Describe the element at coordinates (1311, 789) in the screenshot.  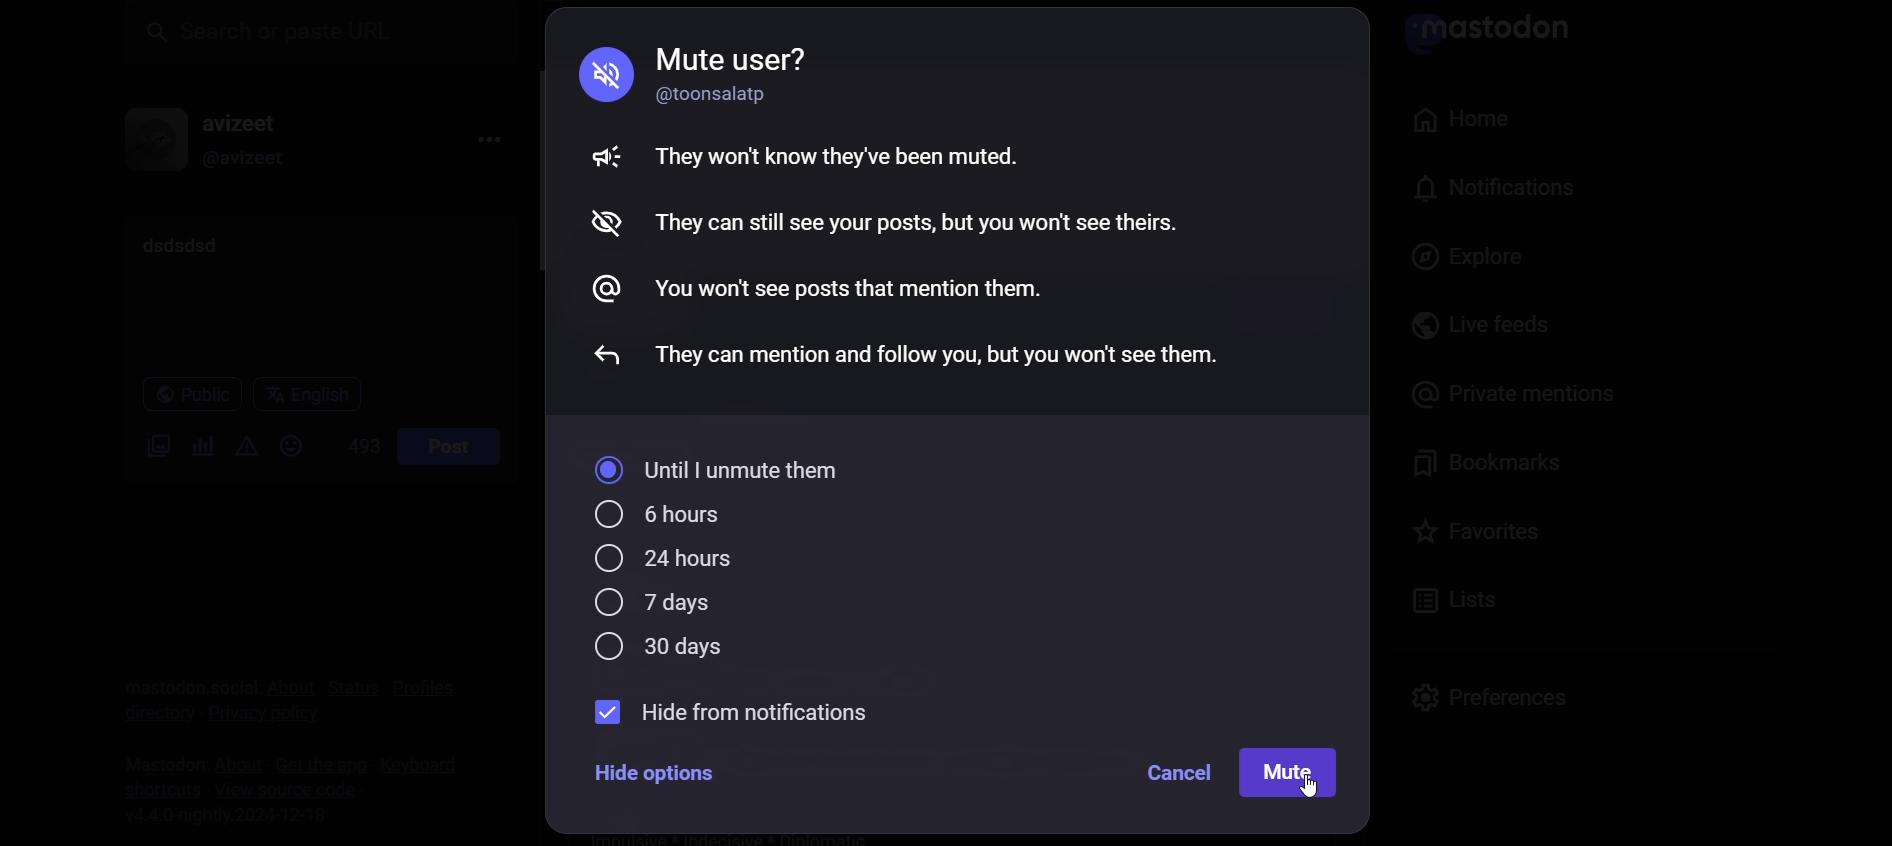
I see `` at that location.